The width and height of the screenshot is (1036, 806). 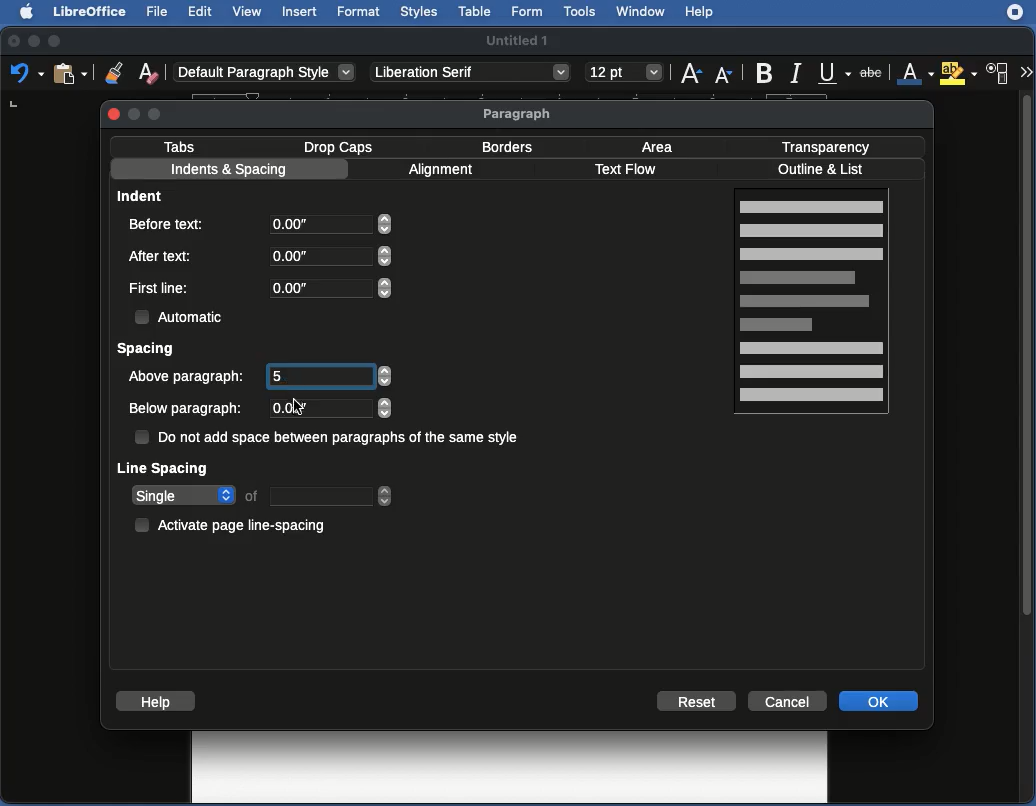 I want to click on Tools, so click(x=581, y=12).